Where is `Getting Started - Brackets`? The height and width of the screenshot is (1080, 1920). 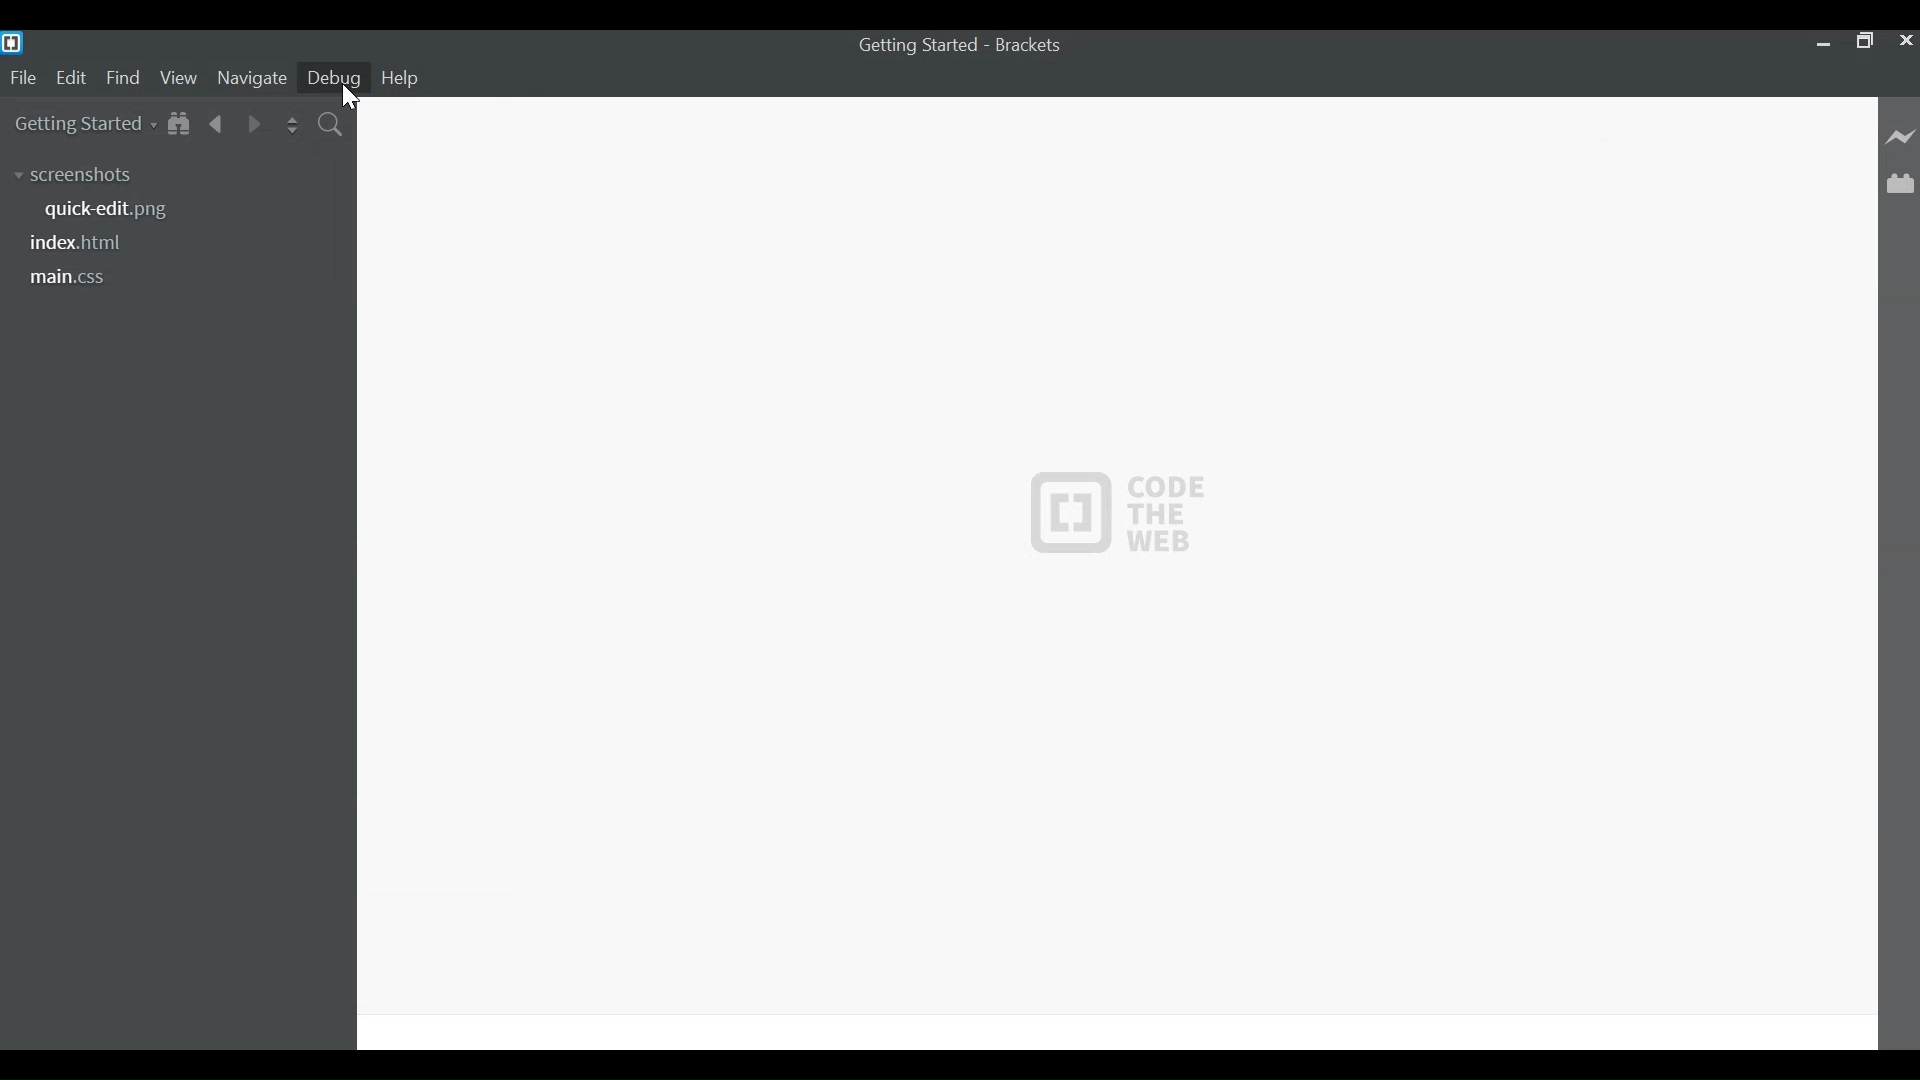
Getting Started - Brackets is located at coordinates (959, 48).